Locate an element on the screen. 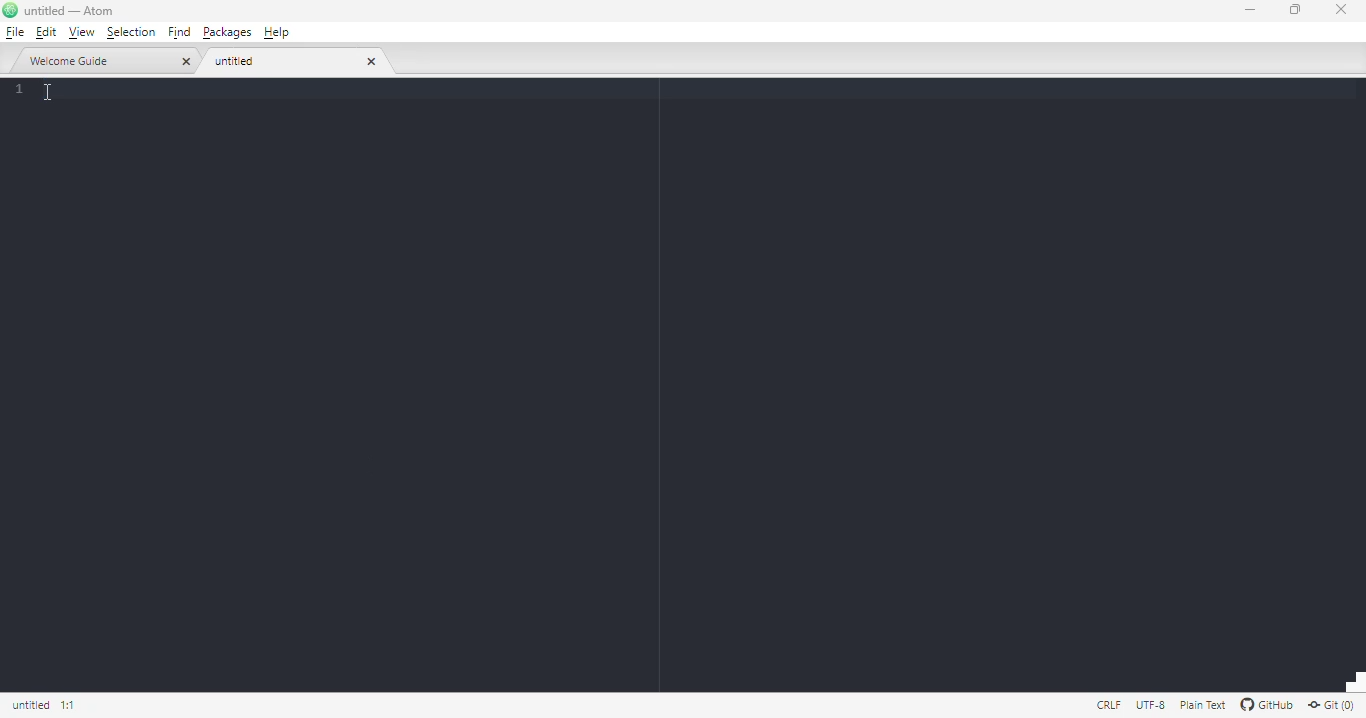 This screenshot has height=718, width=1366. file uses CRLF line endings is located at coordinates (1105, 705).